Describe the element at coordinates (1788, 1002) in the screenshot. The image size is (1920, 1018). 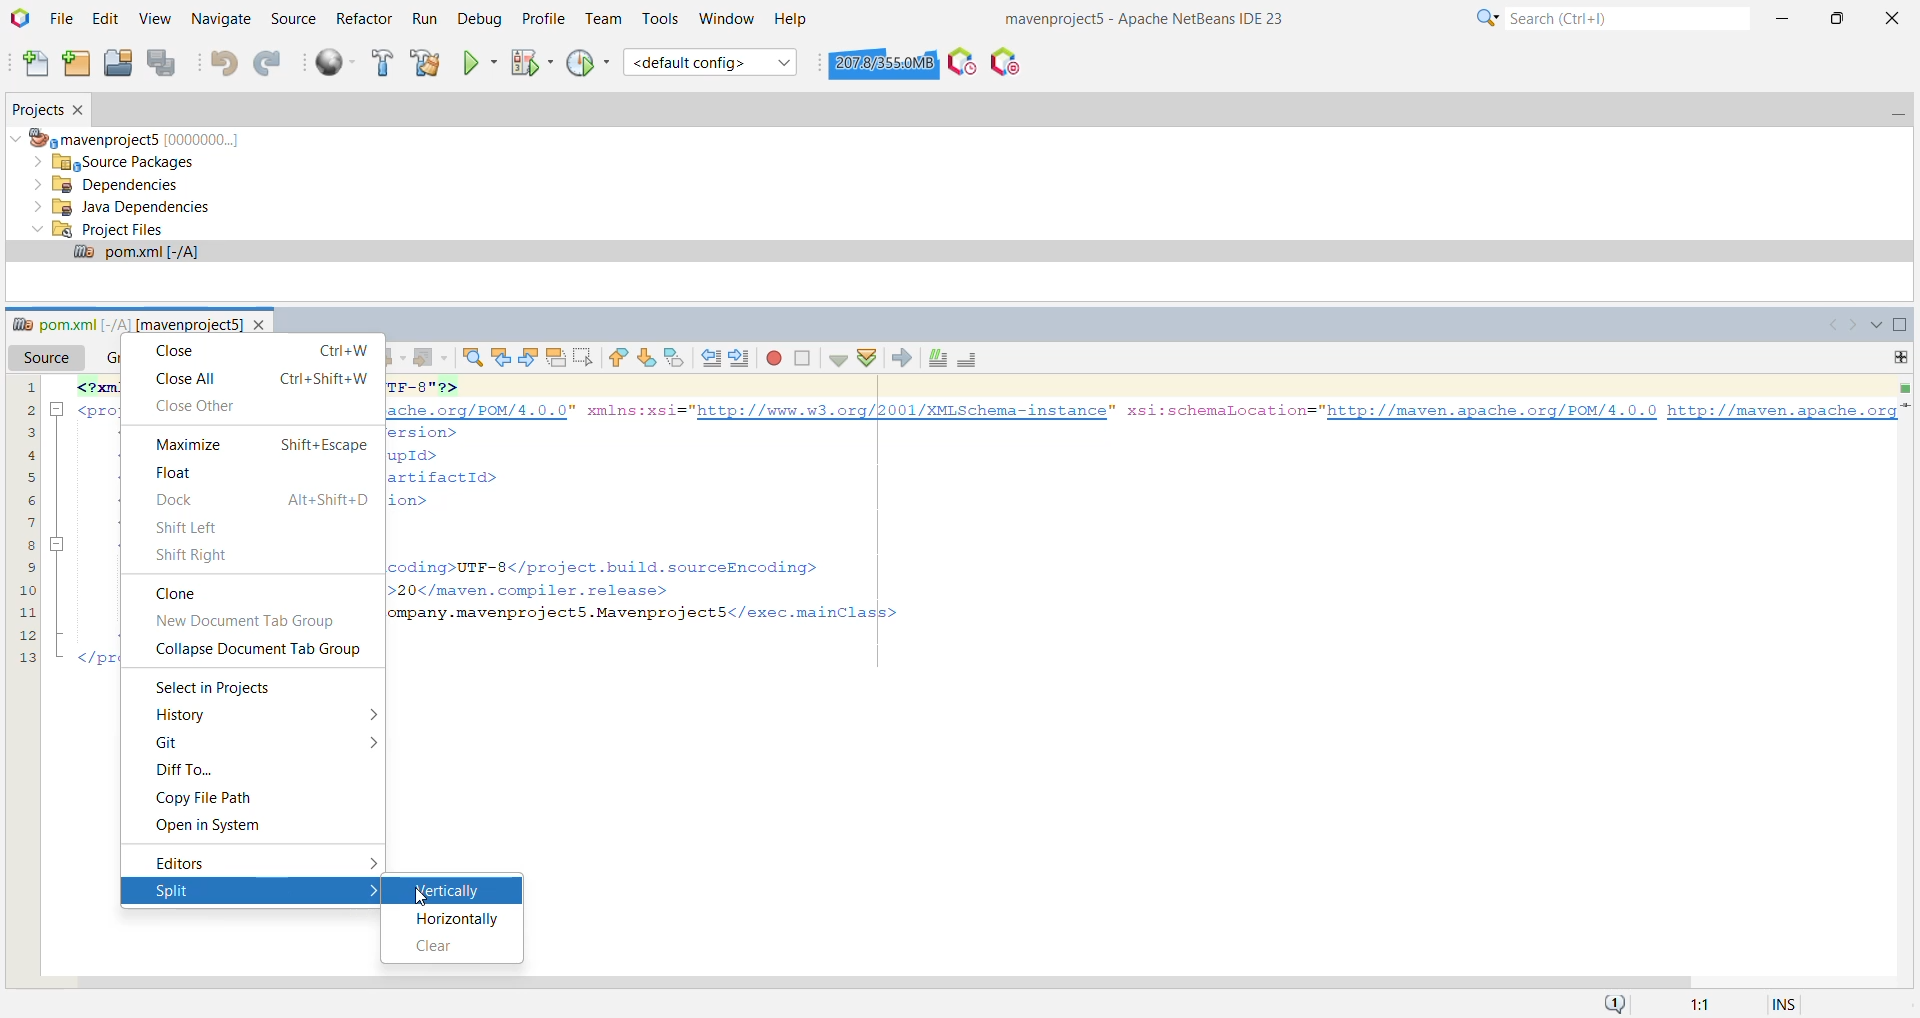
I see `Insert Mode` at that location.